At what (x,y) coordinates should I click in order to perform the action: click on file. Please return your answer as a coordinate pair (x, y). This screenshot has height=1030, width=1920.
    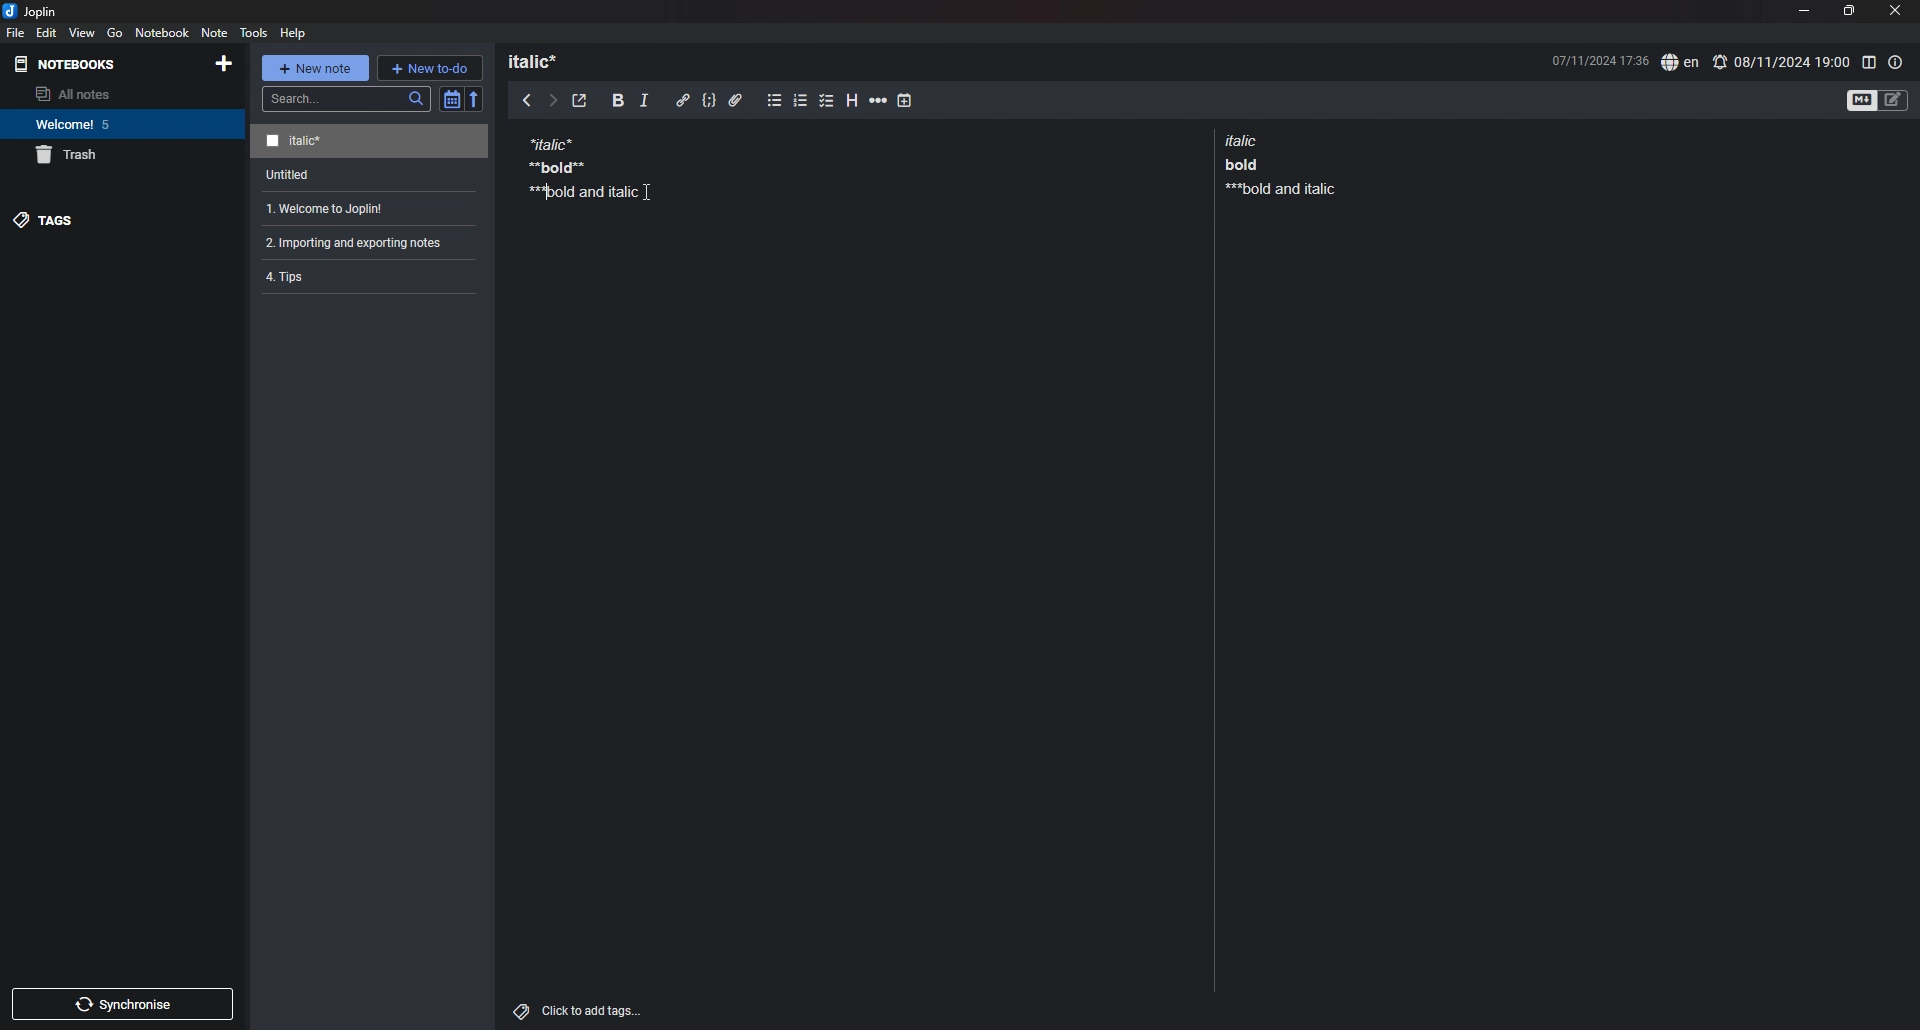
    Looking at the image, I should click on (16, 32).